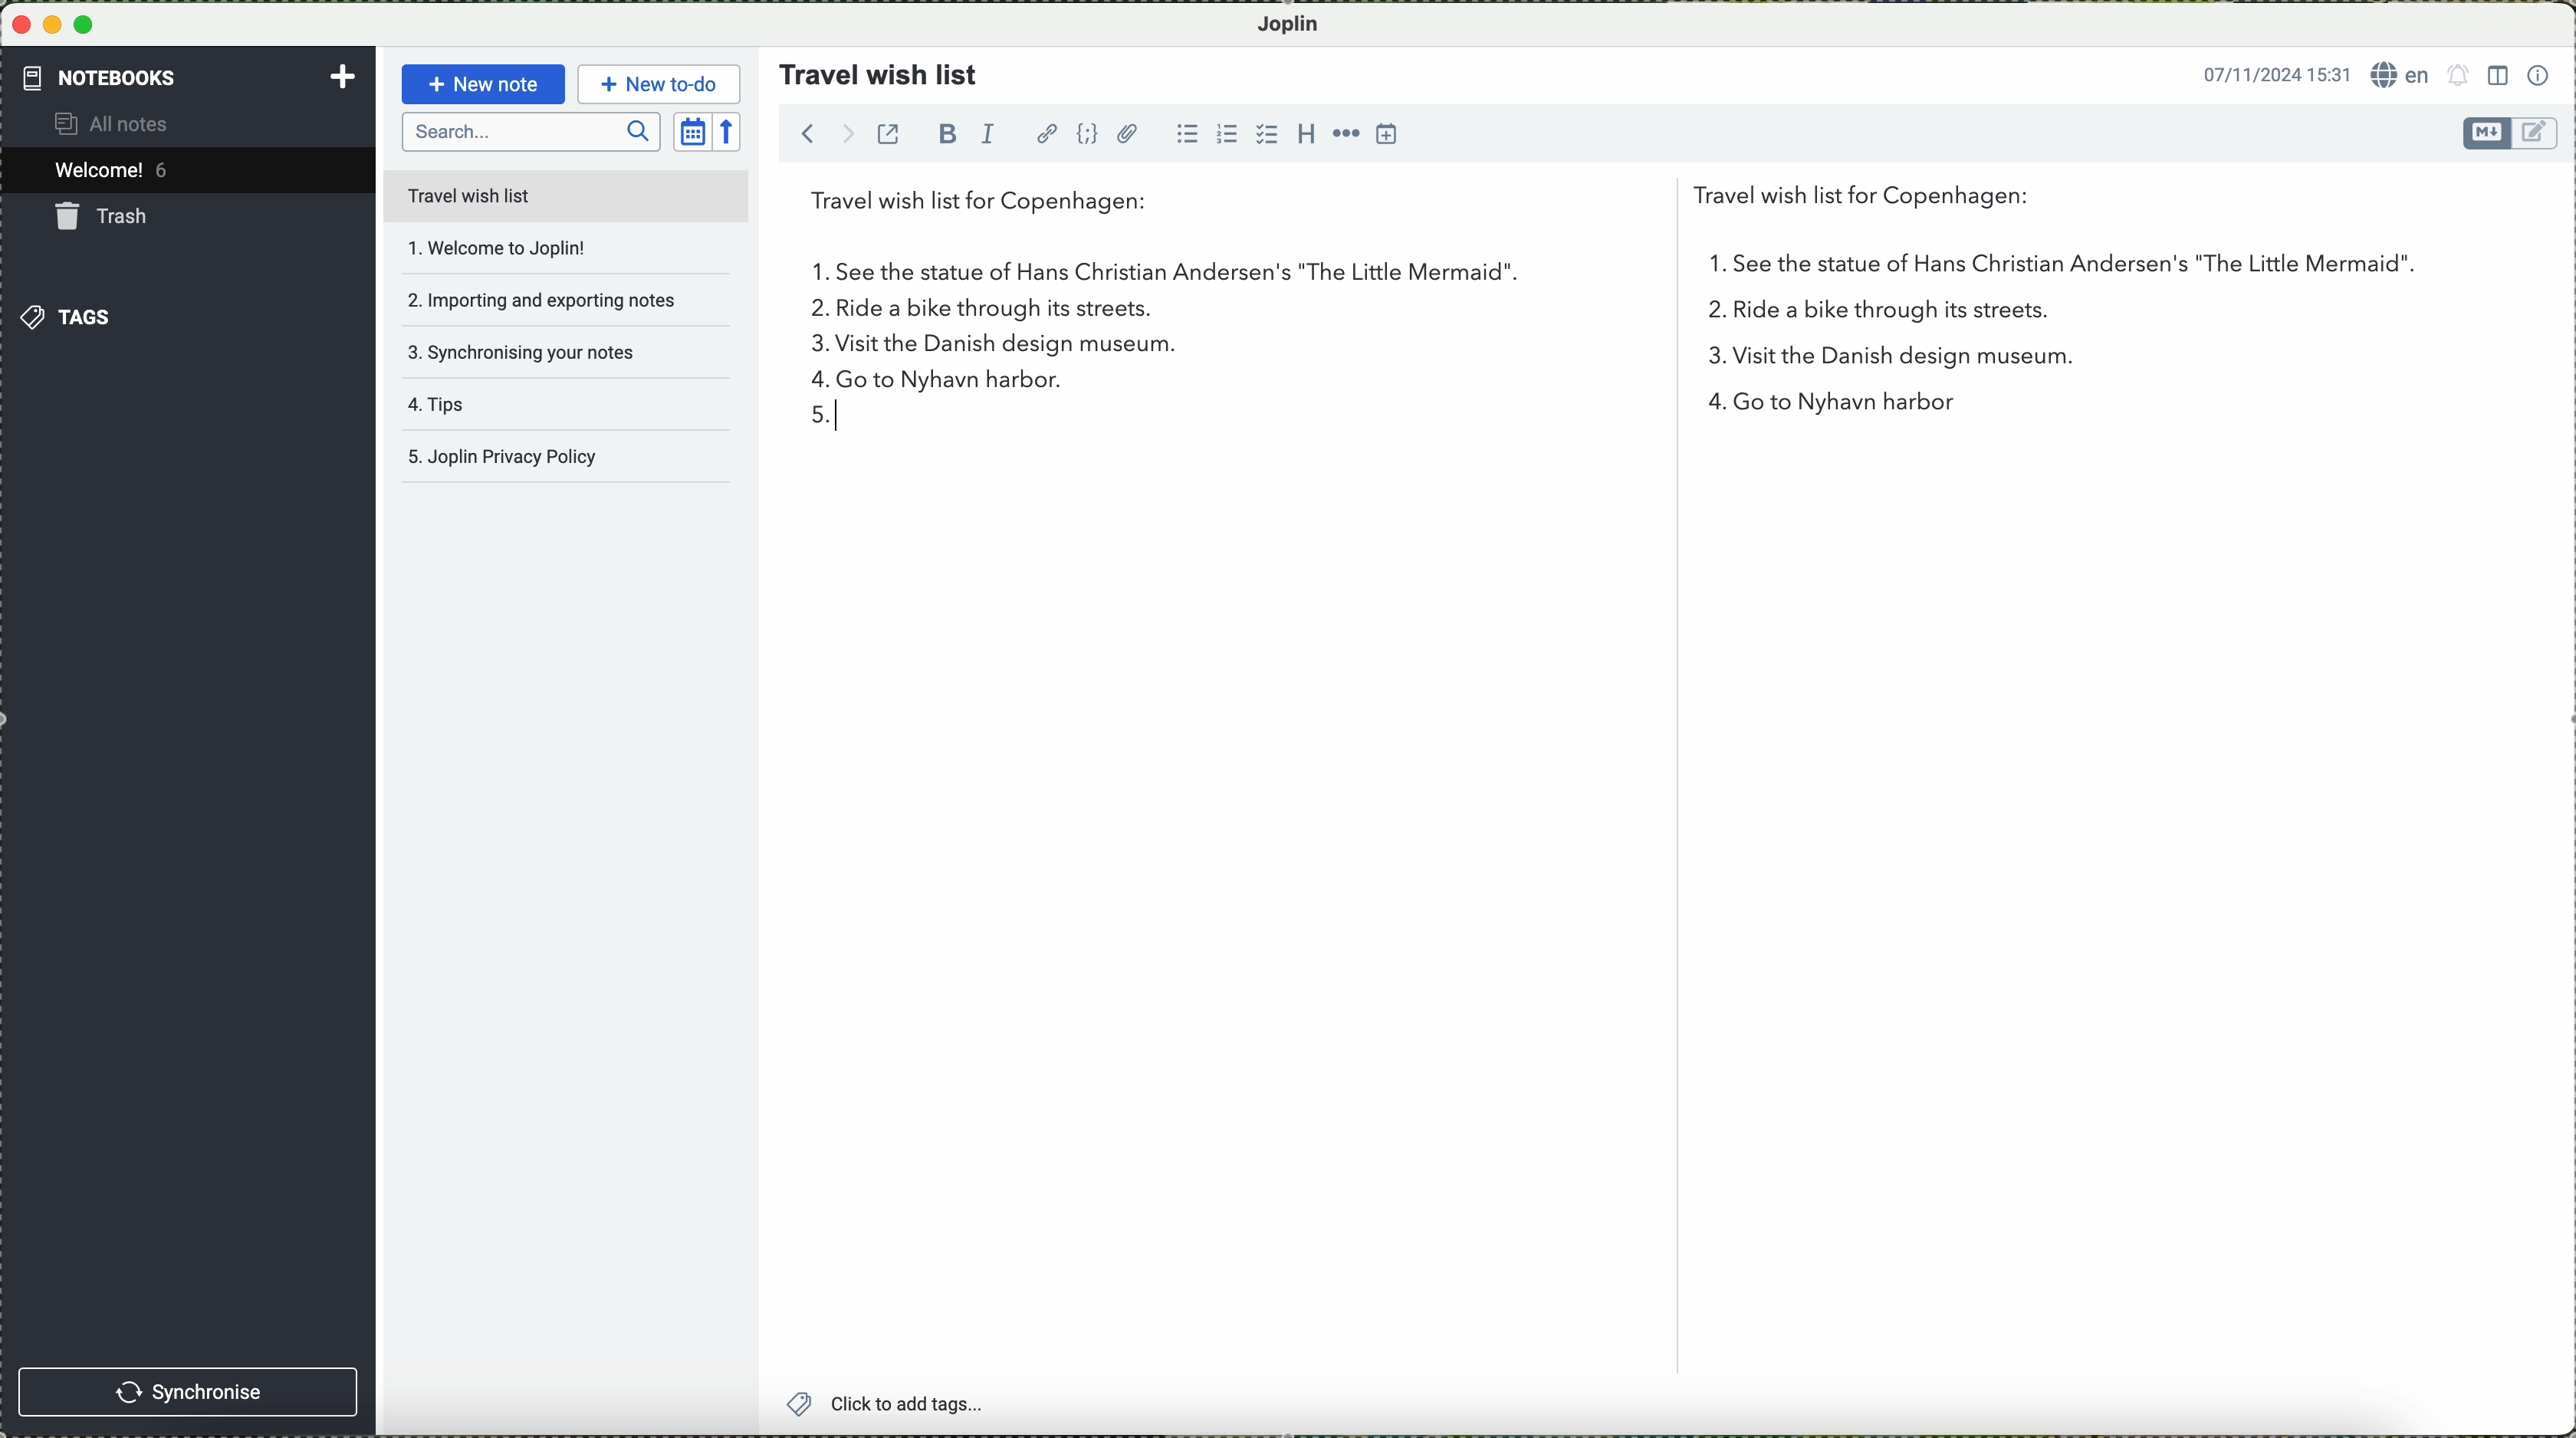  What do you see at coordinates (2270, 72) in the screenshot?
I see `date and hour` at bounding box center [2270, 72].